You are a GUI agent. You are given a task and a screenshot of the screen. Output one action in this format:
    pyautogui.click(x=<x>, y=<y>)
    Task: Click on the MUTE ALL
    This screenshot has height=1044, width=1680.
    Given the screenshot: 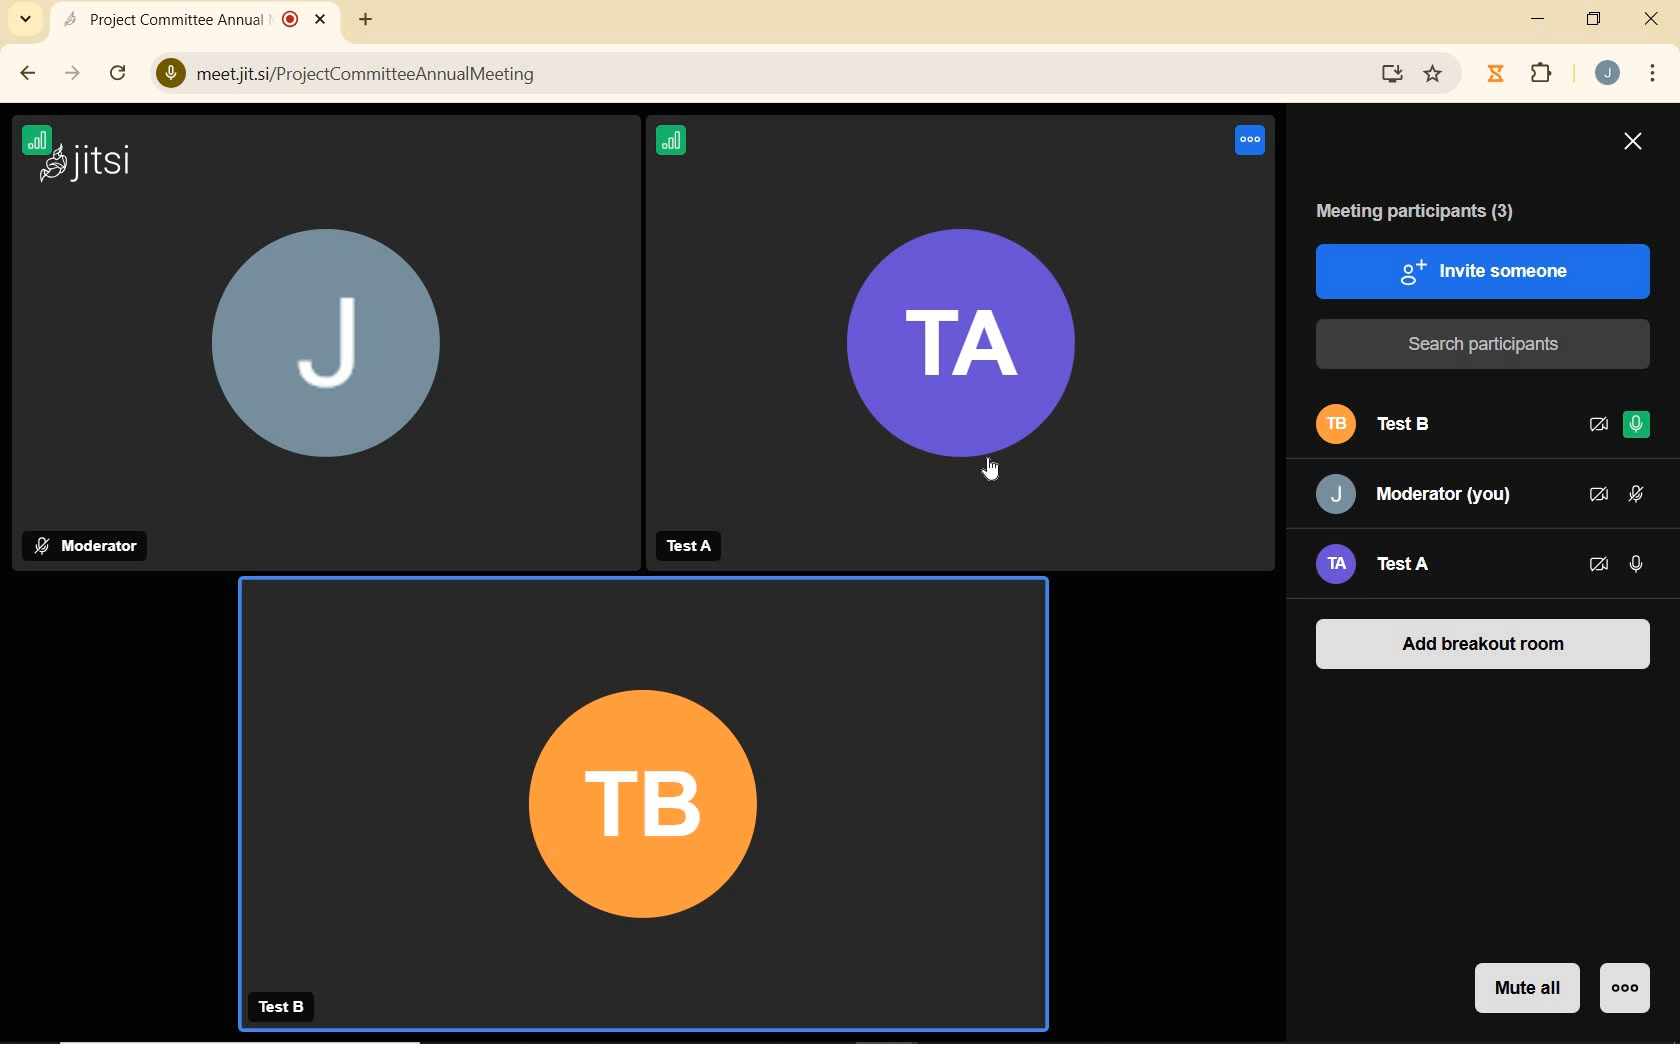 What is the action you would take?
    pyautogui.click(x=1523, y=991)
    